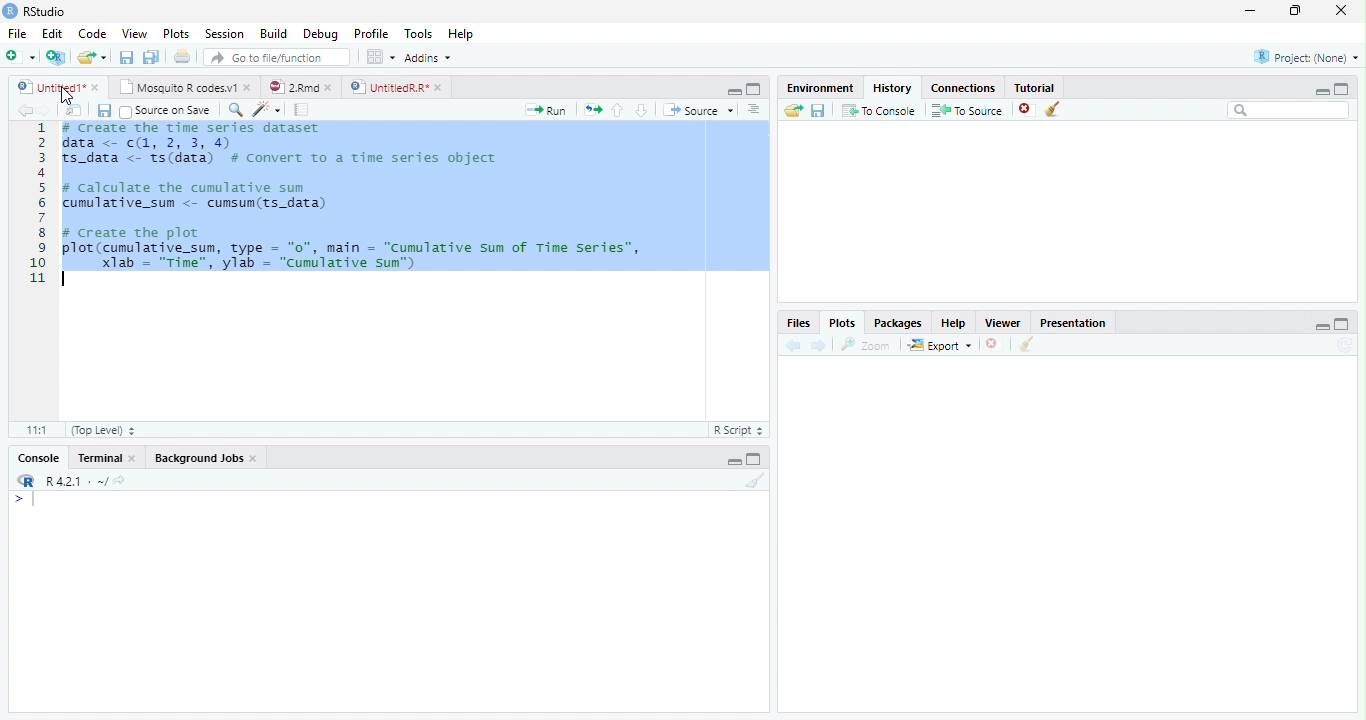 The width and height of the screenshot is (1366, 720). What do you see at coordinates (961, 87) in the screenshot?
I see `Connections` at bounding box center [961, 87].